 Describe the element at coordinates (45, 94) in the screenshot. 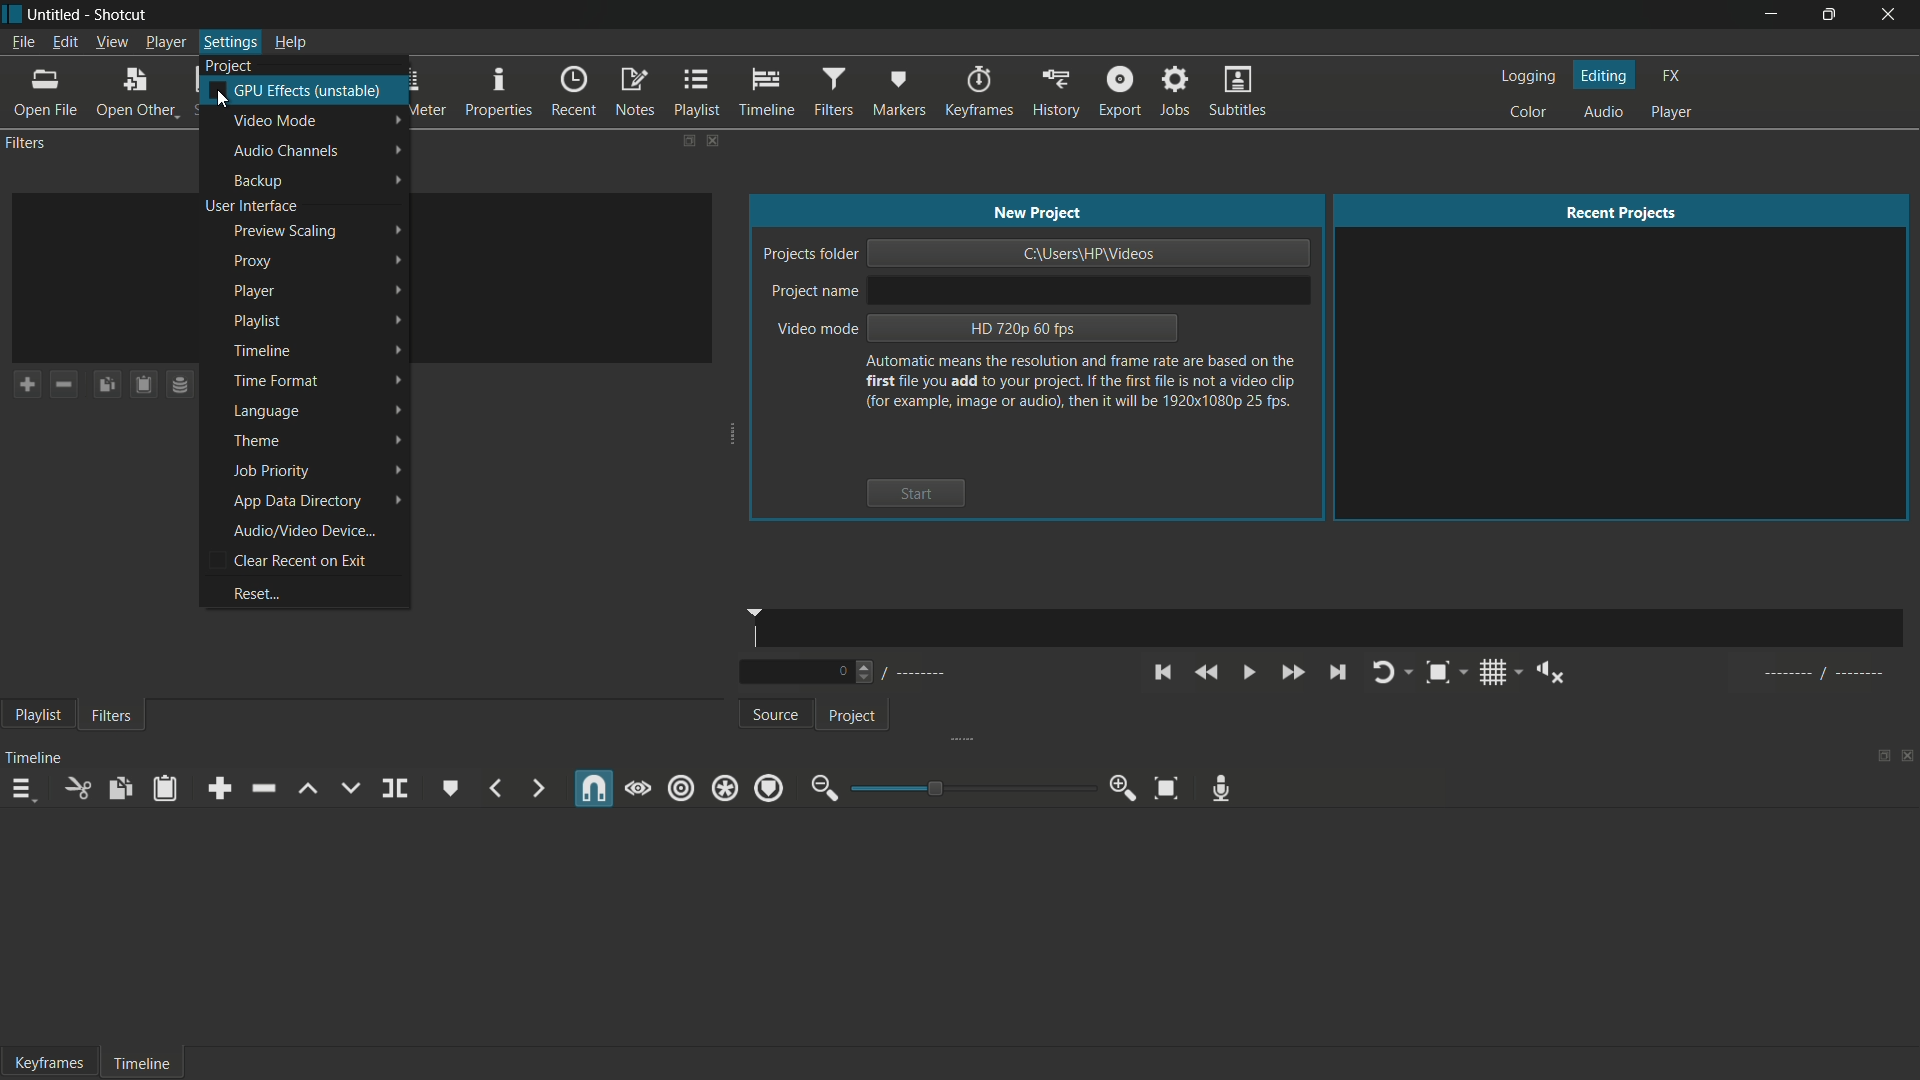

I see `open file` at that location.